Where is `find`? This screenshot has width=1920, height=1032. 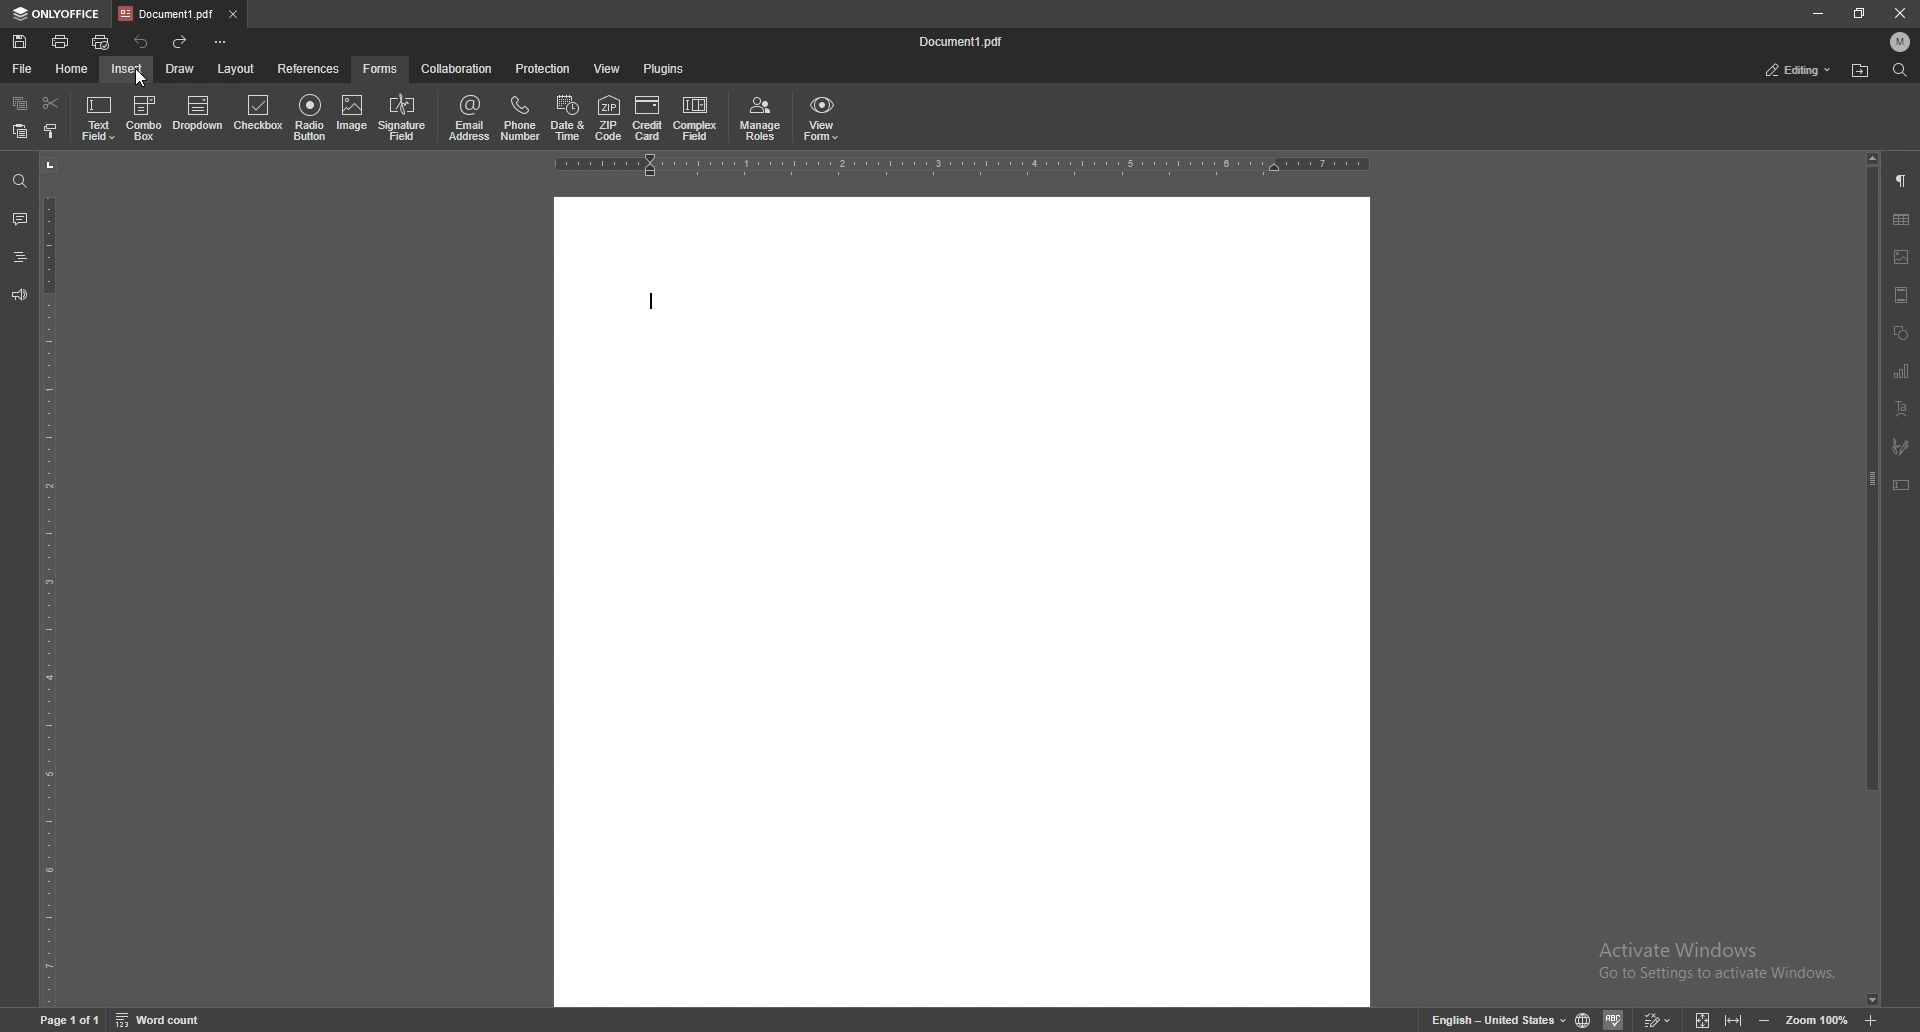
find is located at coordinates (20, 181).